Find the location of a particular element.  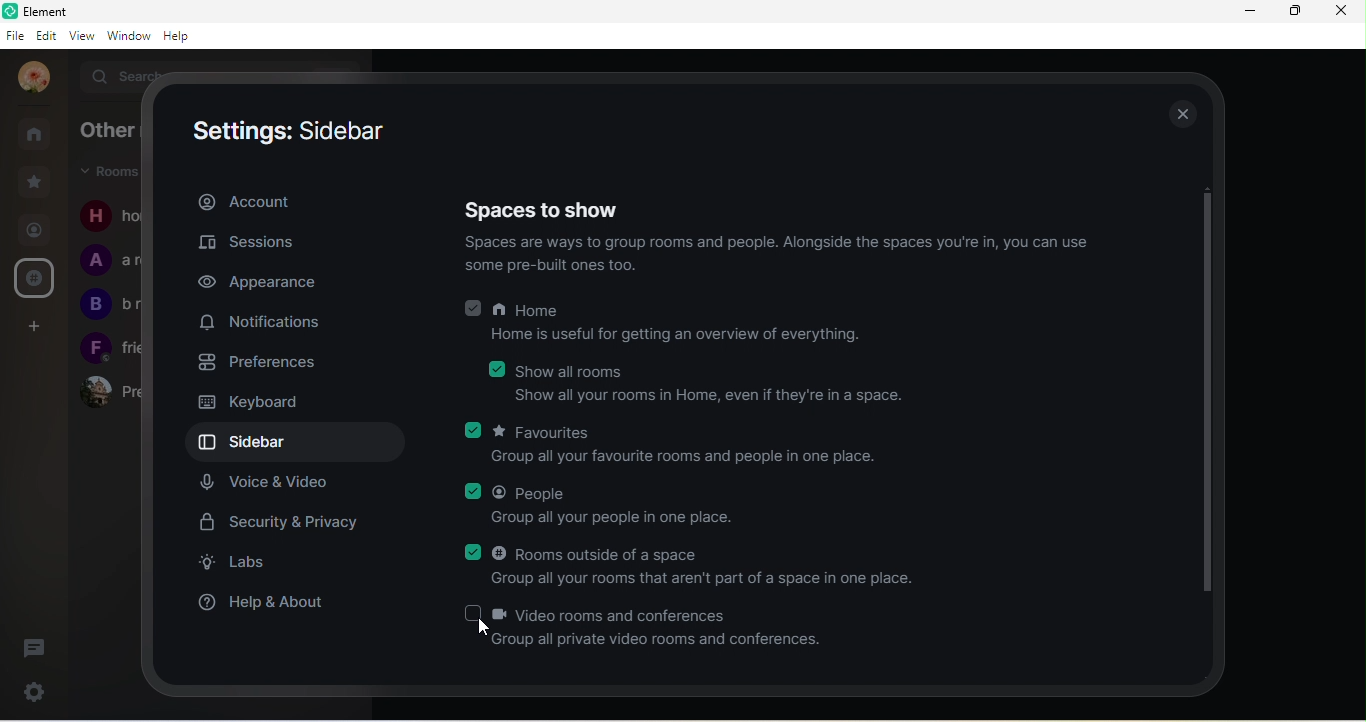

keyboard is located at coordinates (251, 403).